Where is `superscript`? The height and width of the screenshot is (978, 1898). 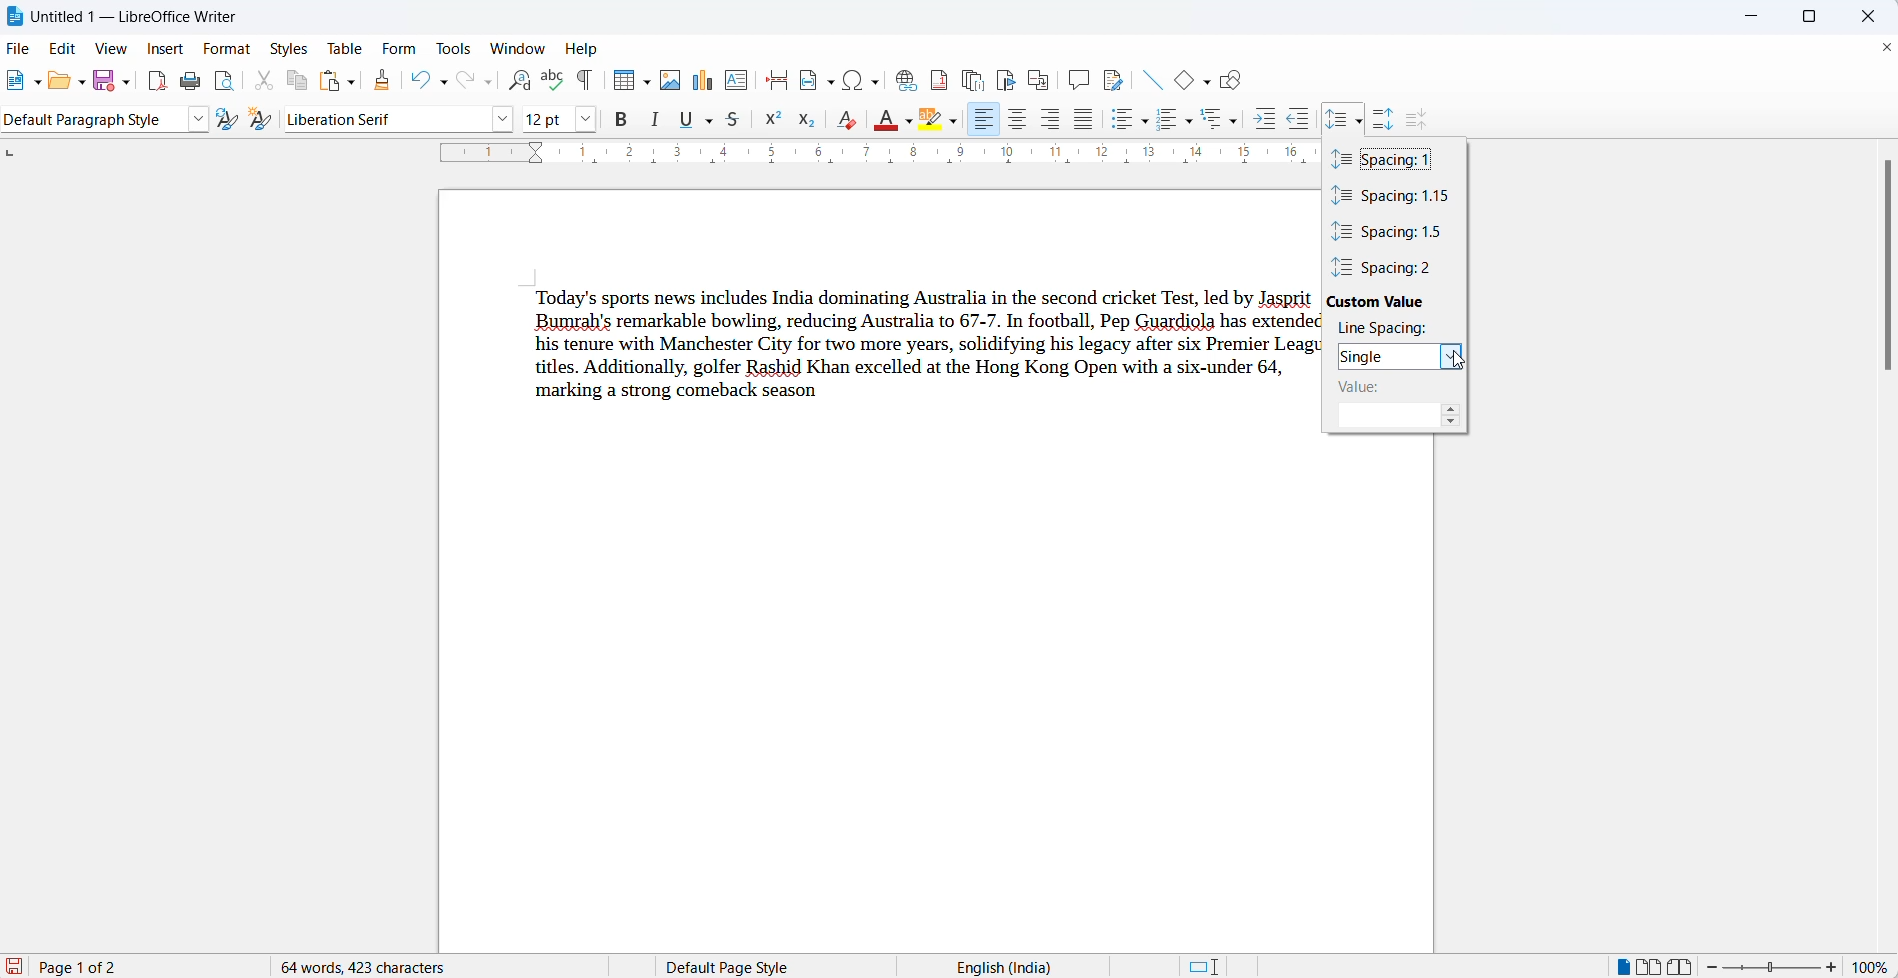
superscript is located at coordinates (776, 119).